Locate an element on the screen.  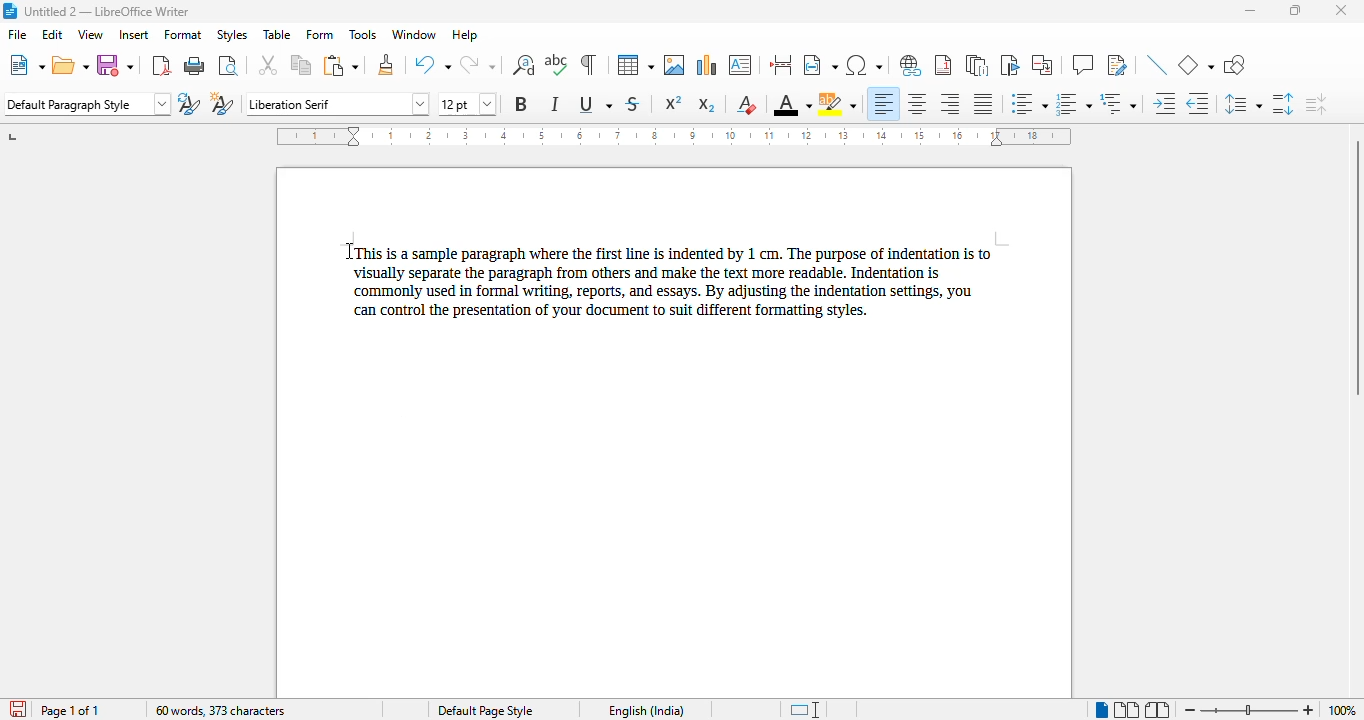
single-page view is located at coordinates (1101, 710).